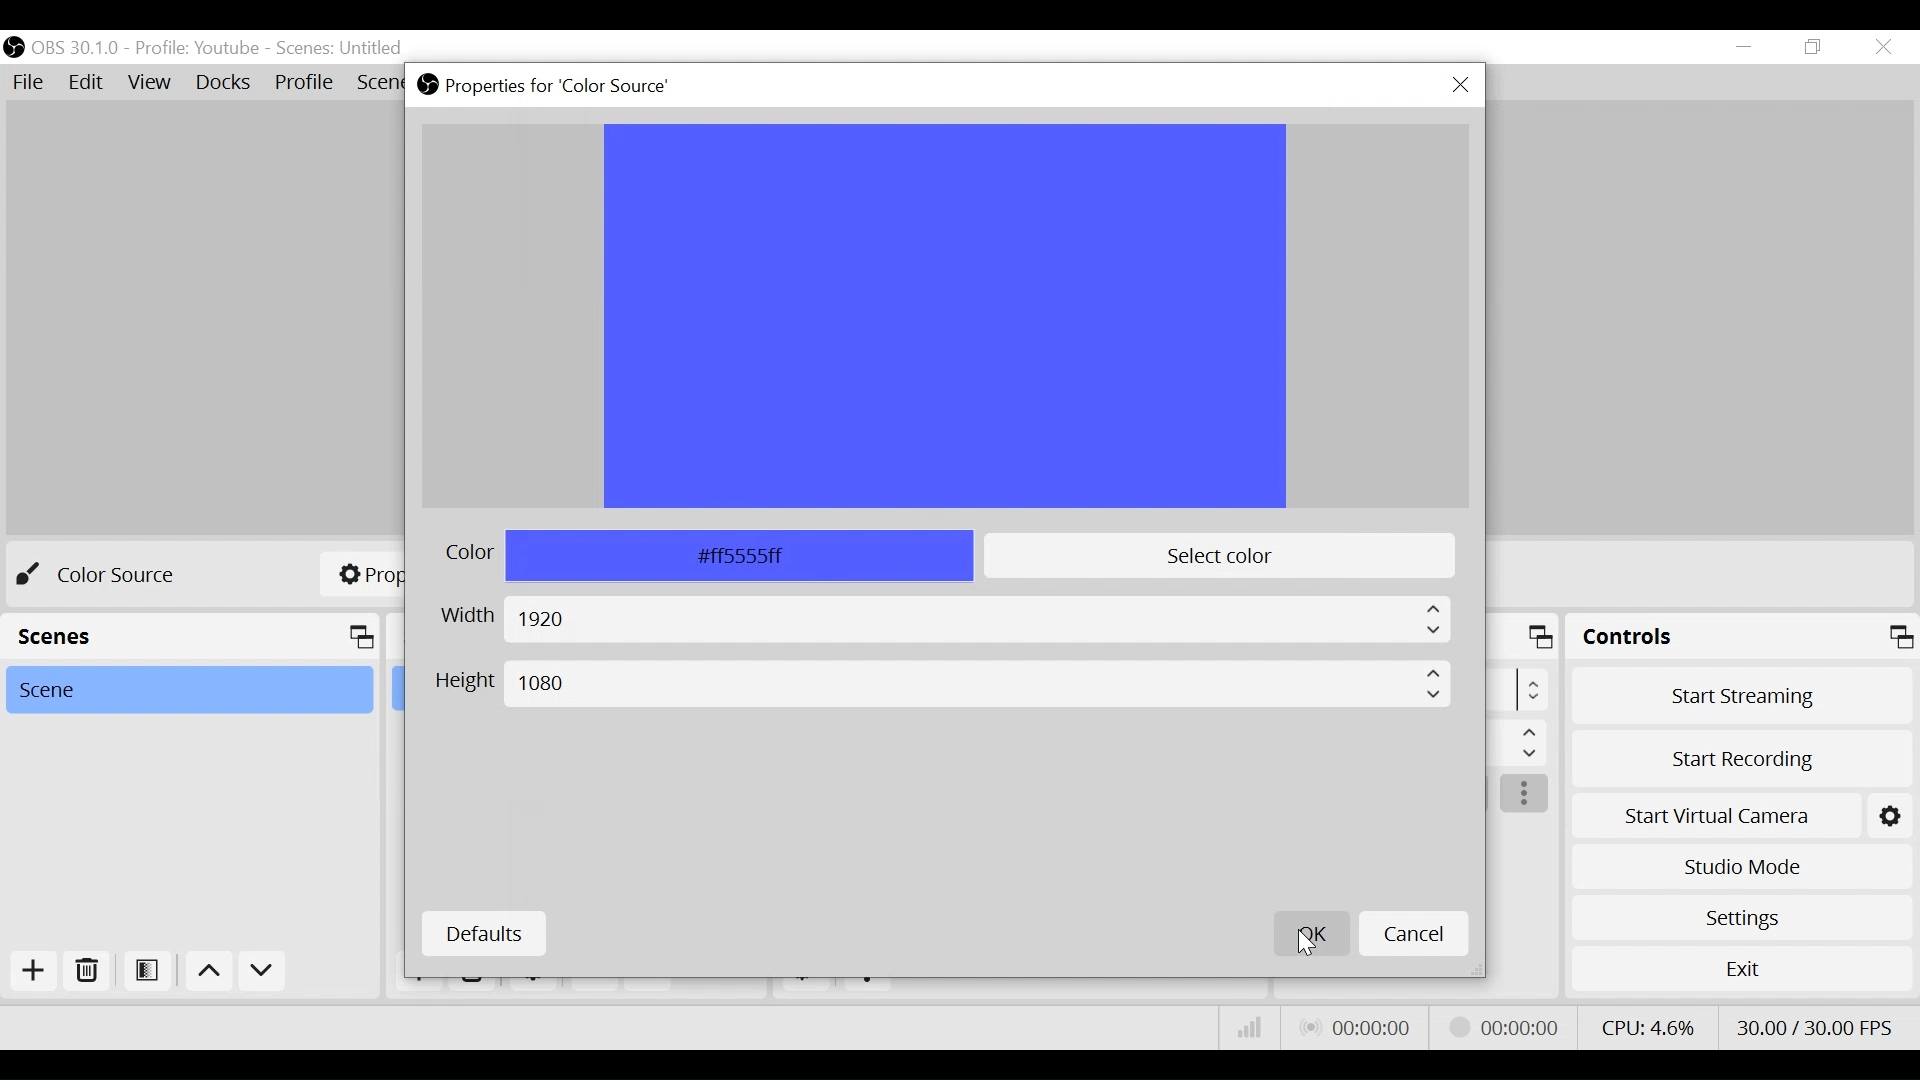 Image resolution: width=1920 pixels, height=1080 pixels. What do you see at coordinates (1358, 1025) in the screenshot?
I see `Live Status` at bounding box center [1358, 1025].